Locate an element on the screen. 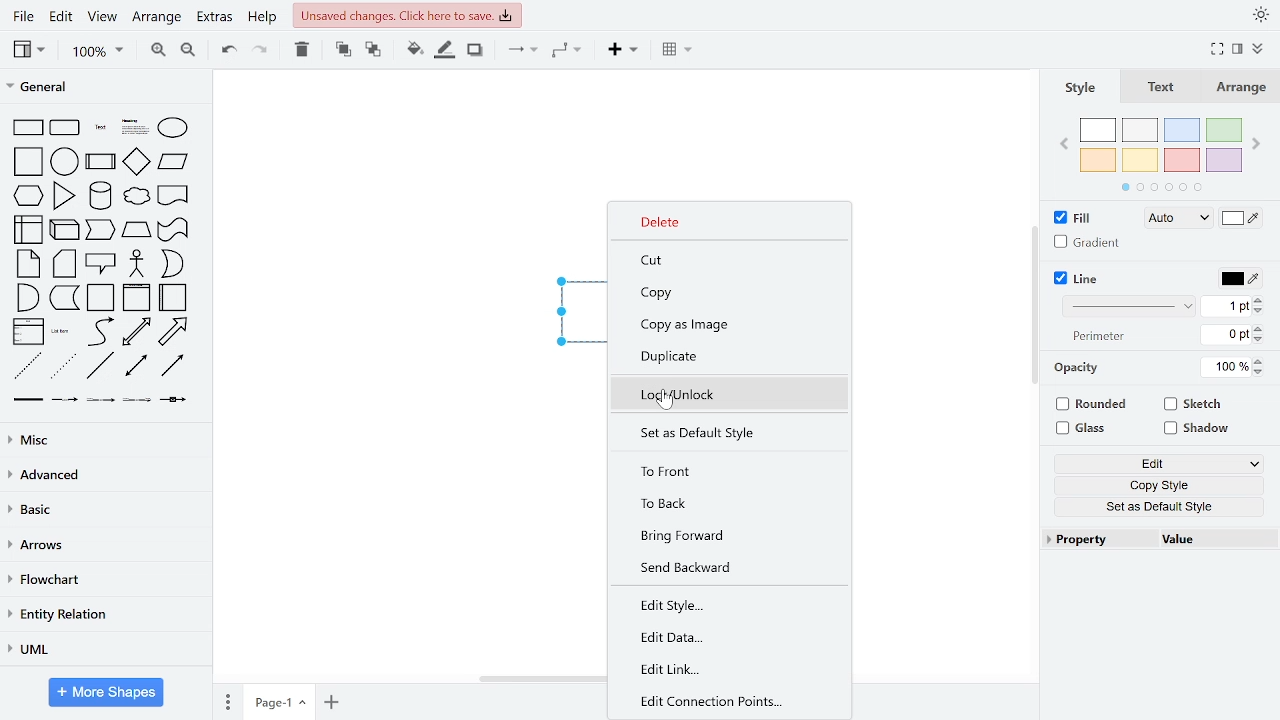 This screenshot has width=1280, height=720. set as default is located at coordinates (726, 434).